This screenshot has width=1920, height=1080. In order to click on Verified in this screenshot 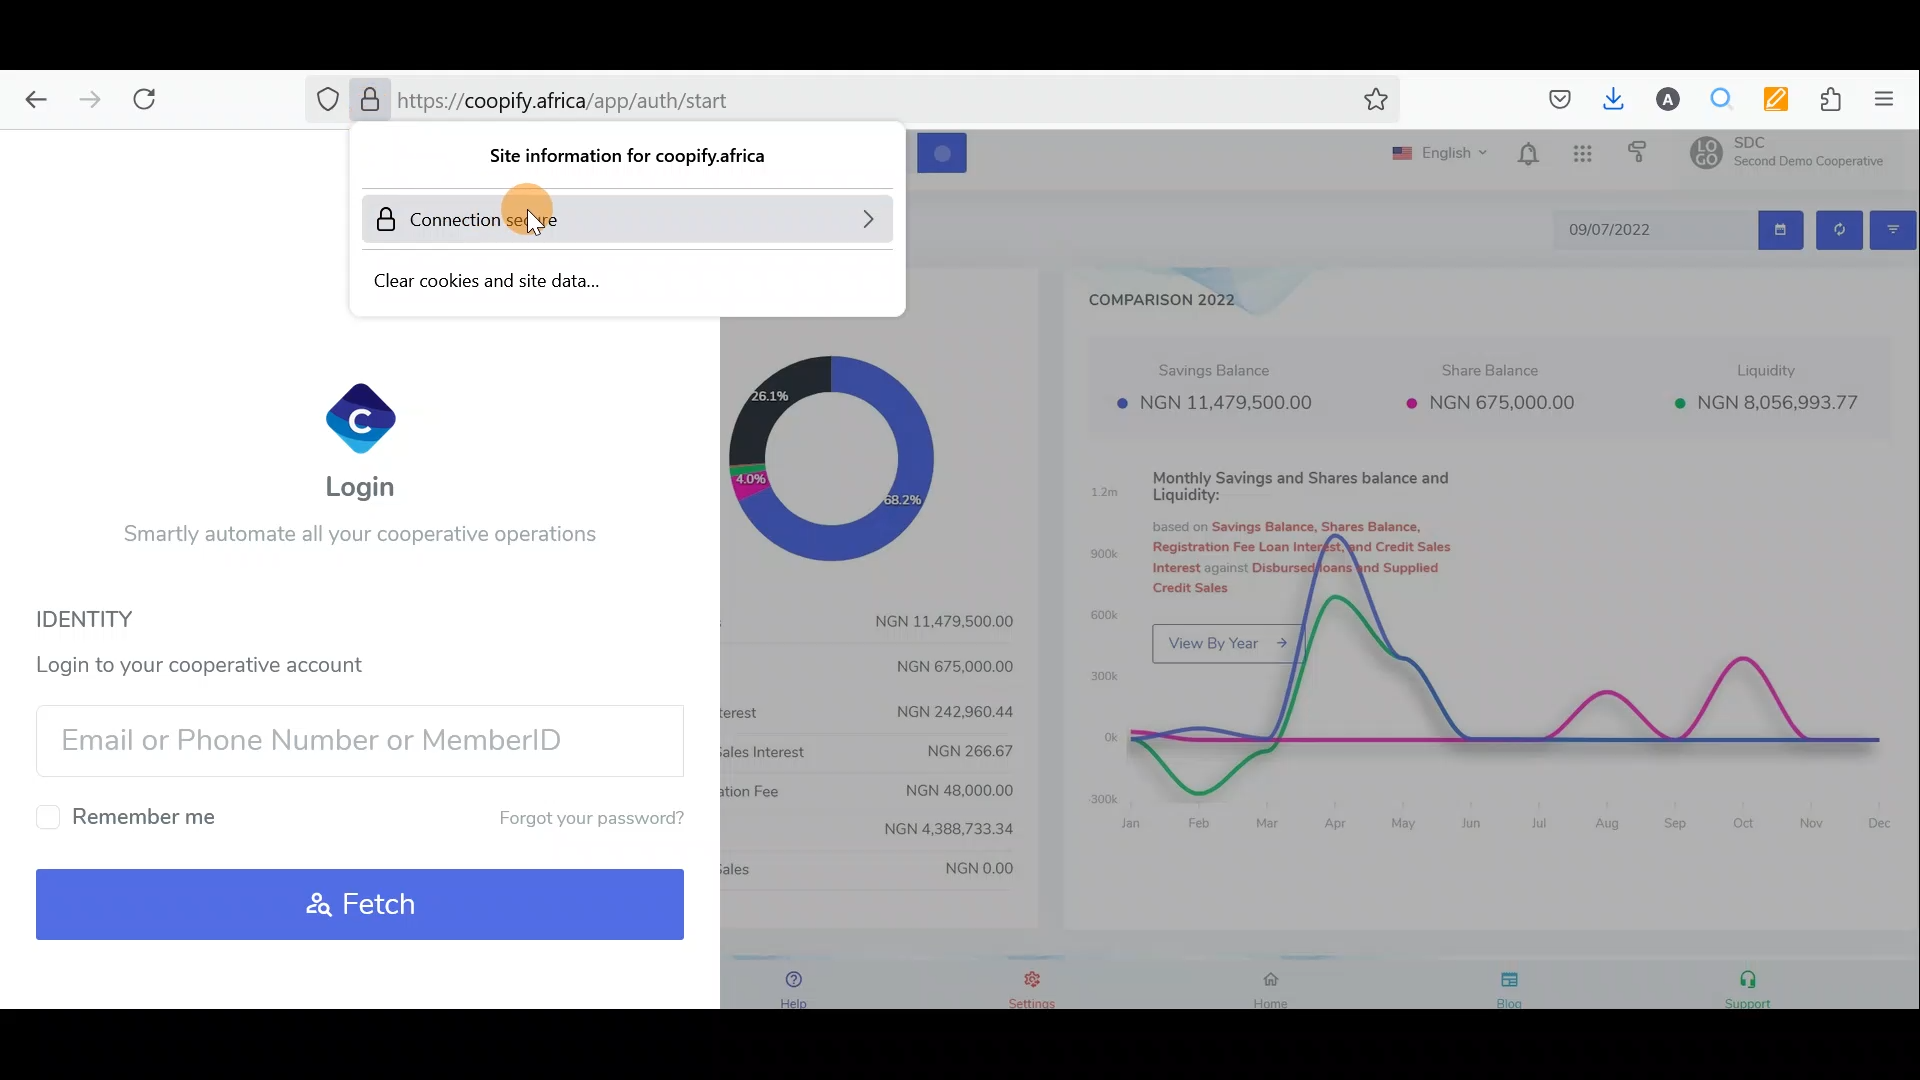, I will do `click(368, 101)`.